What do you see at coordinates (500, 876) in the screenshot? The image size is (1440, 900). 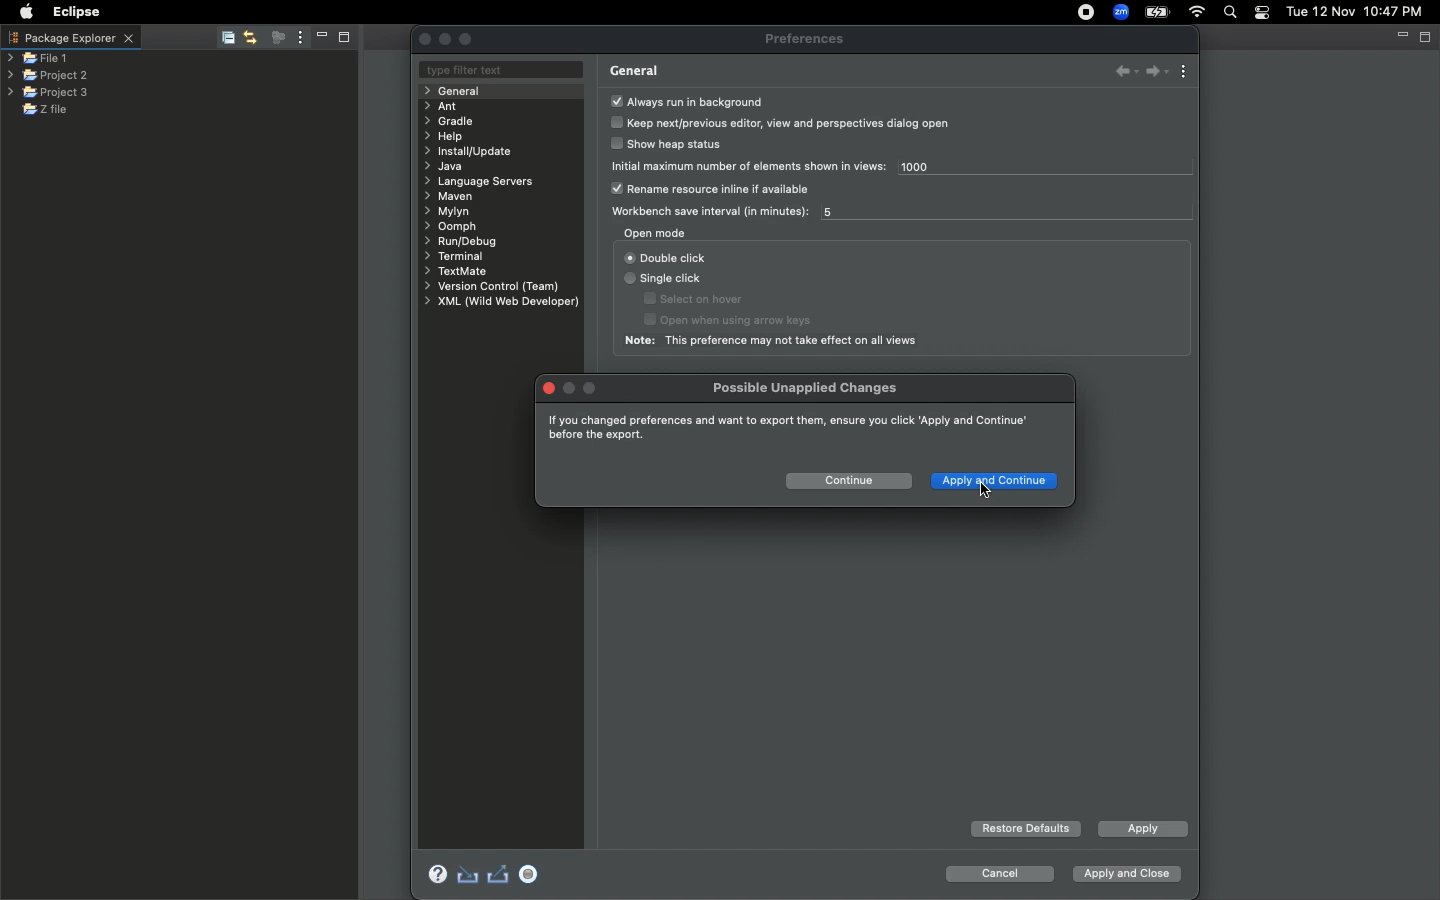 I see `Export` at bounding box center [500, 876].